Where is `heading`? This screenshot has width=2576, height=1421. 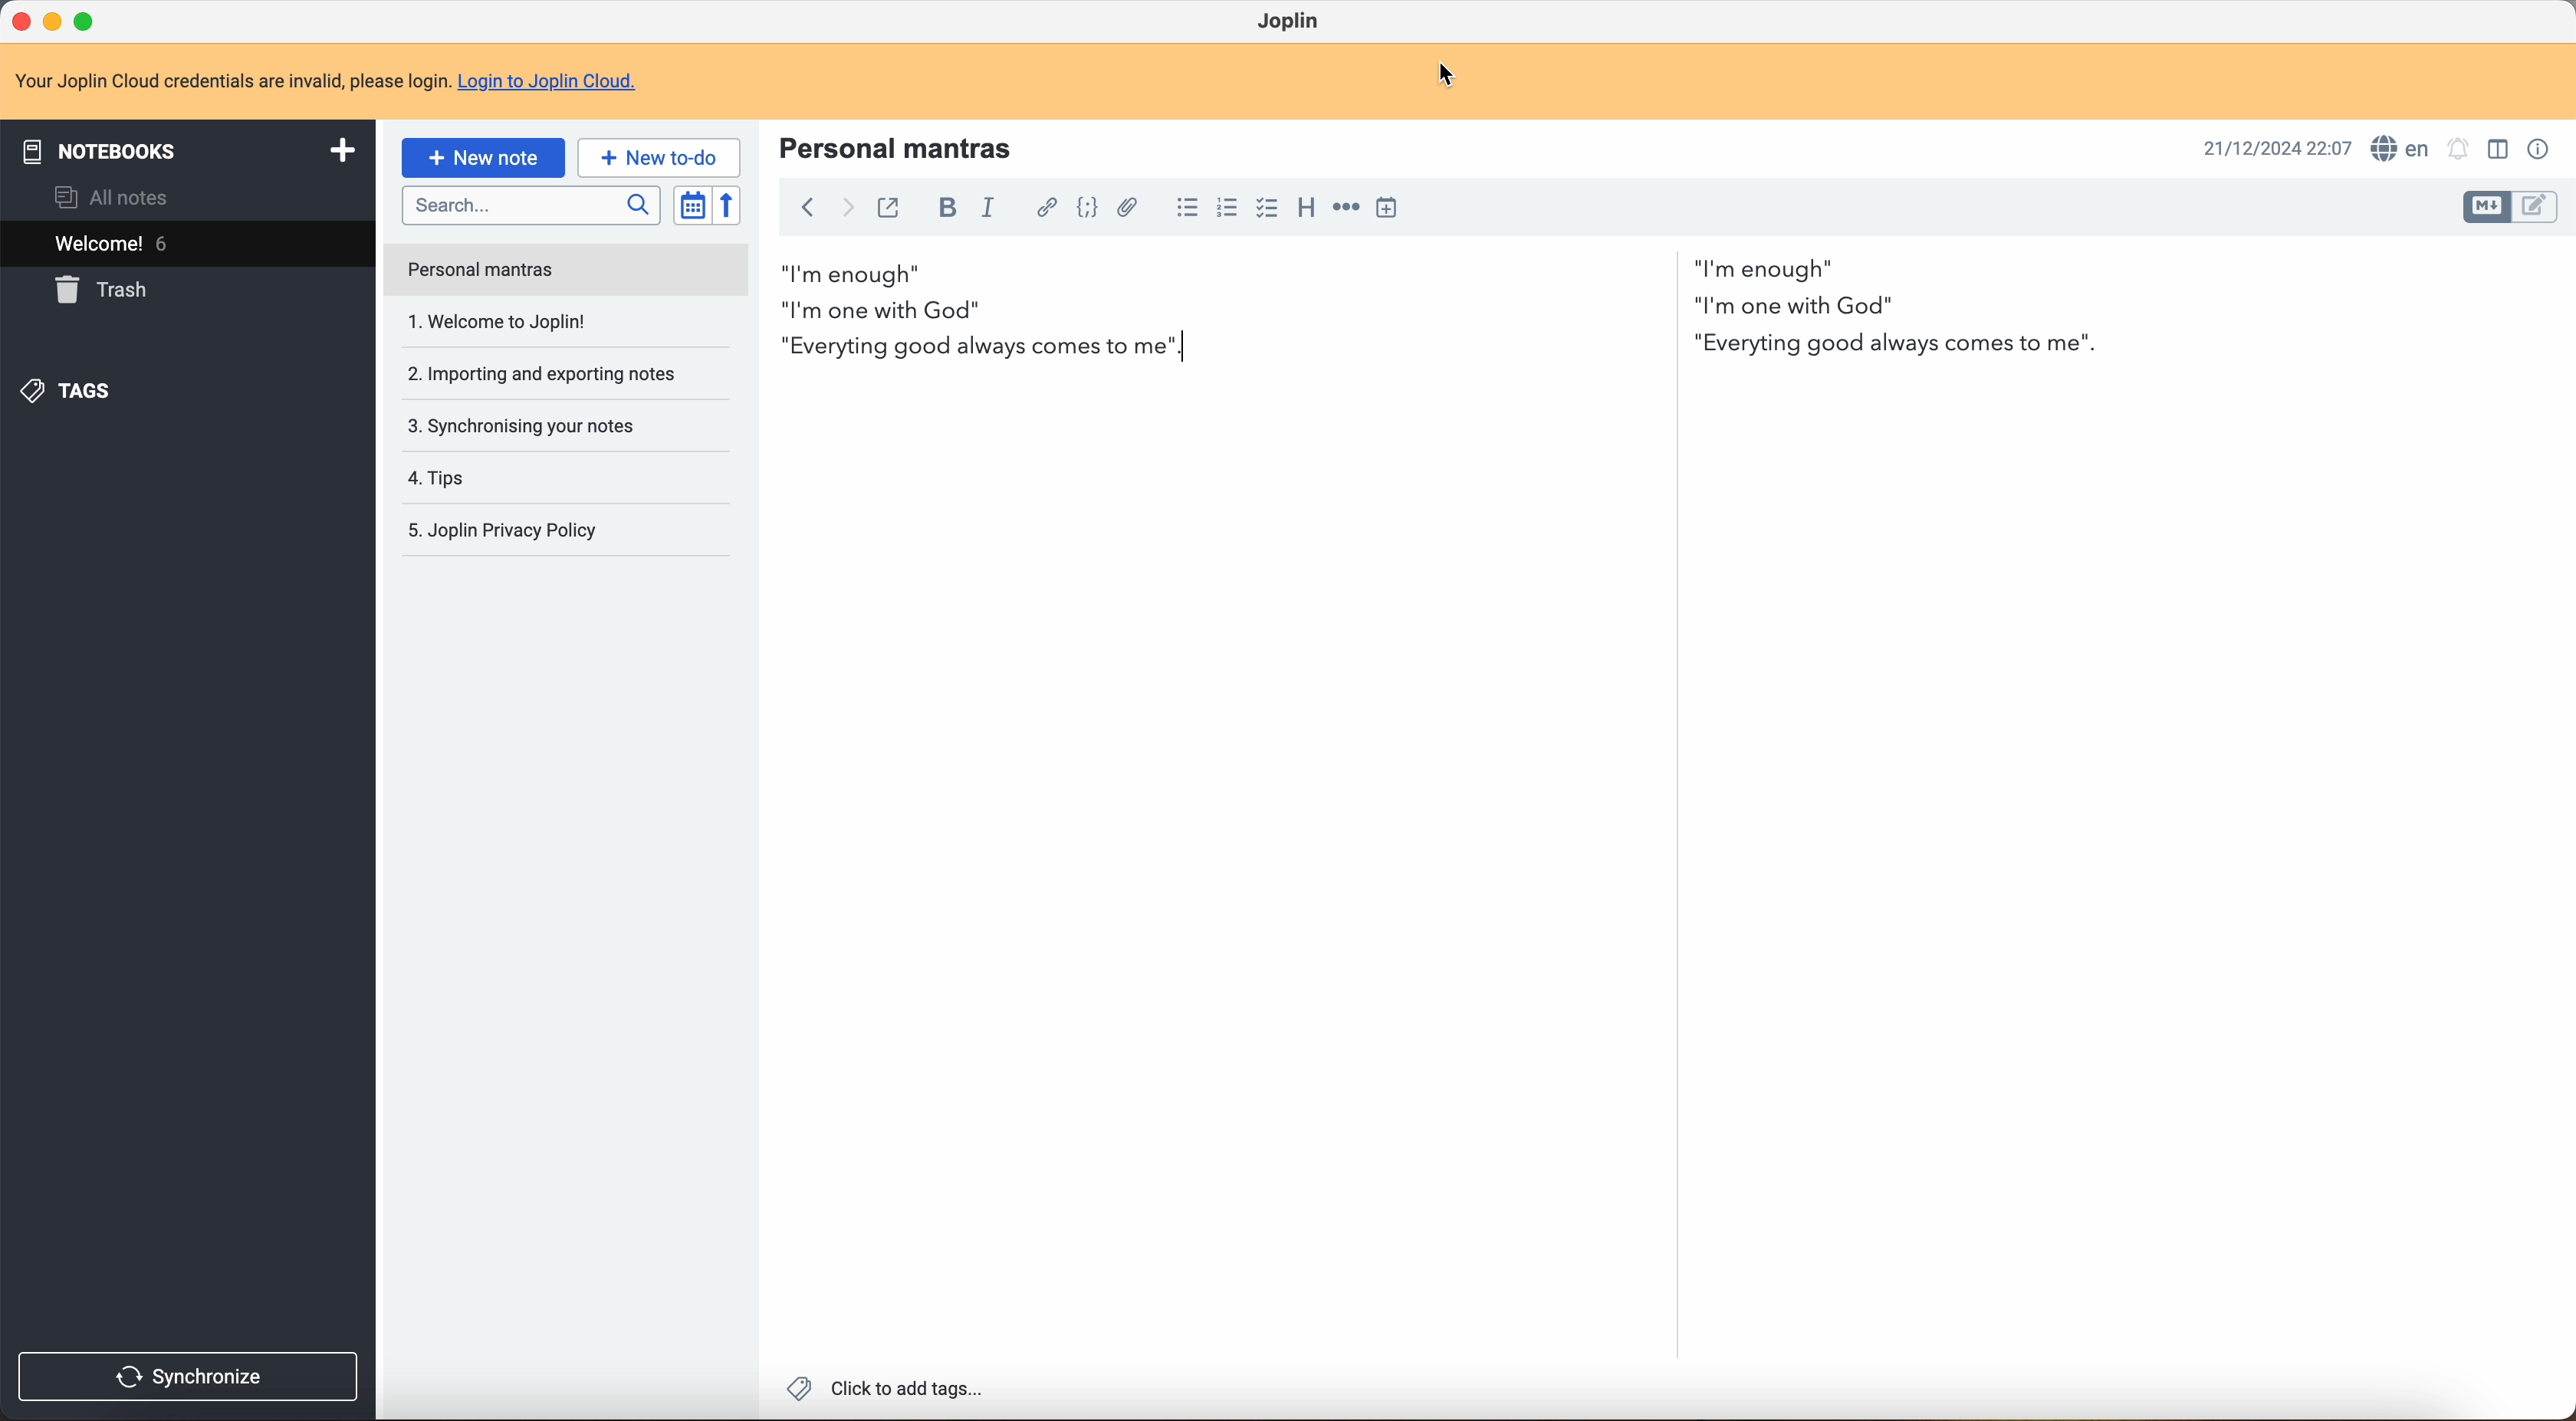 heading is located at coordinates (1306, 211).